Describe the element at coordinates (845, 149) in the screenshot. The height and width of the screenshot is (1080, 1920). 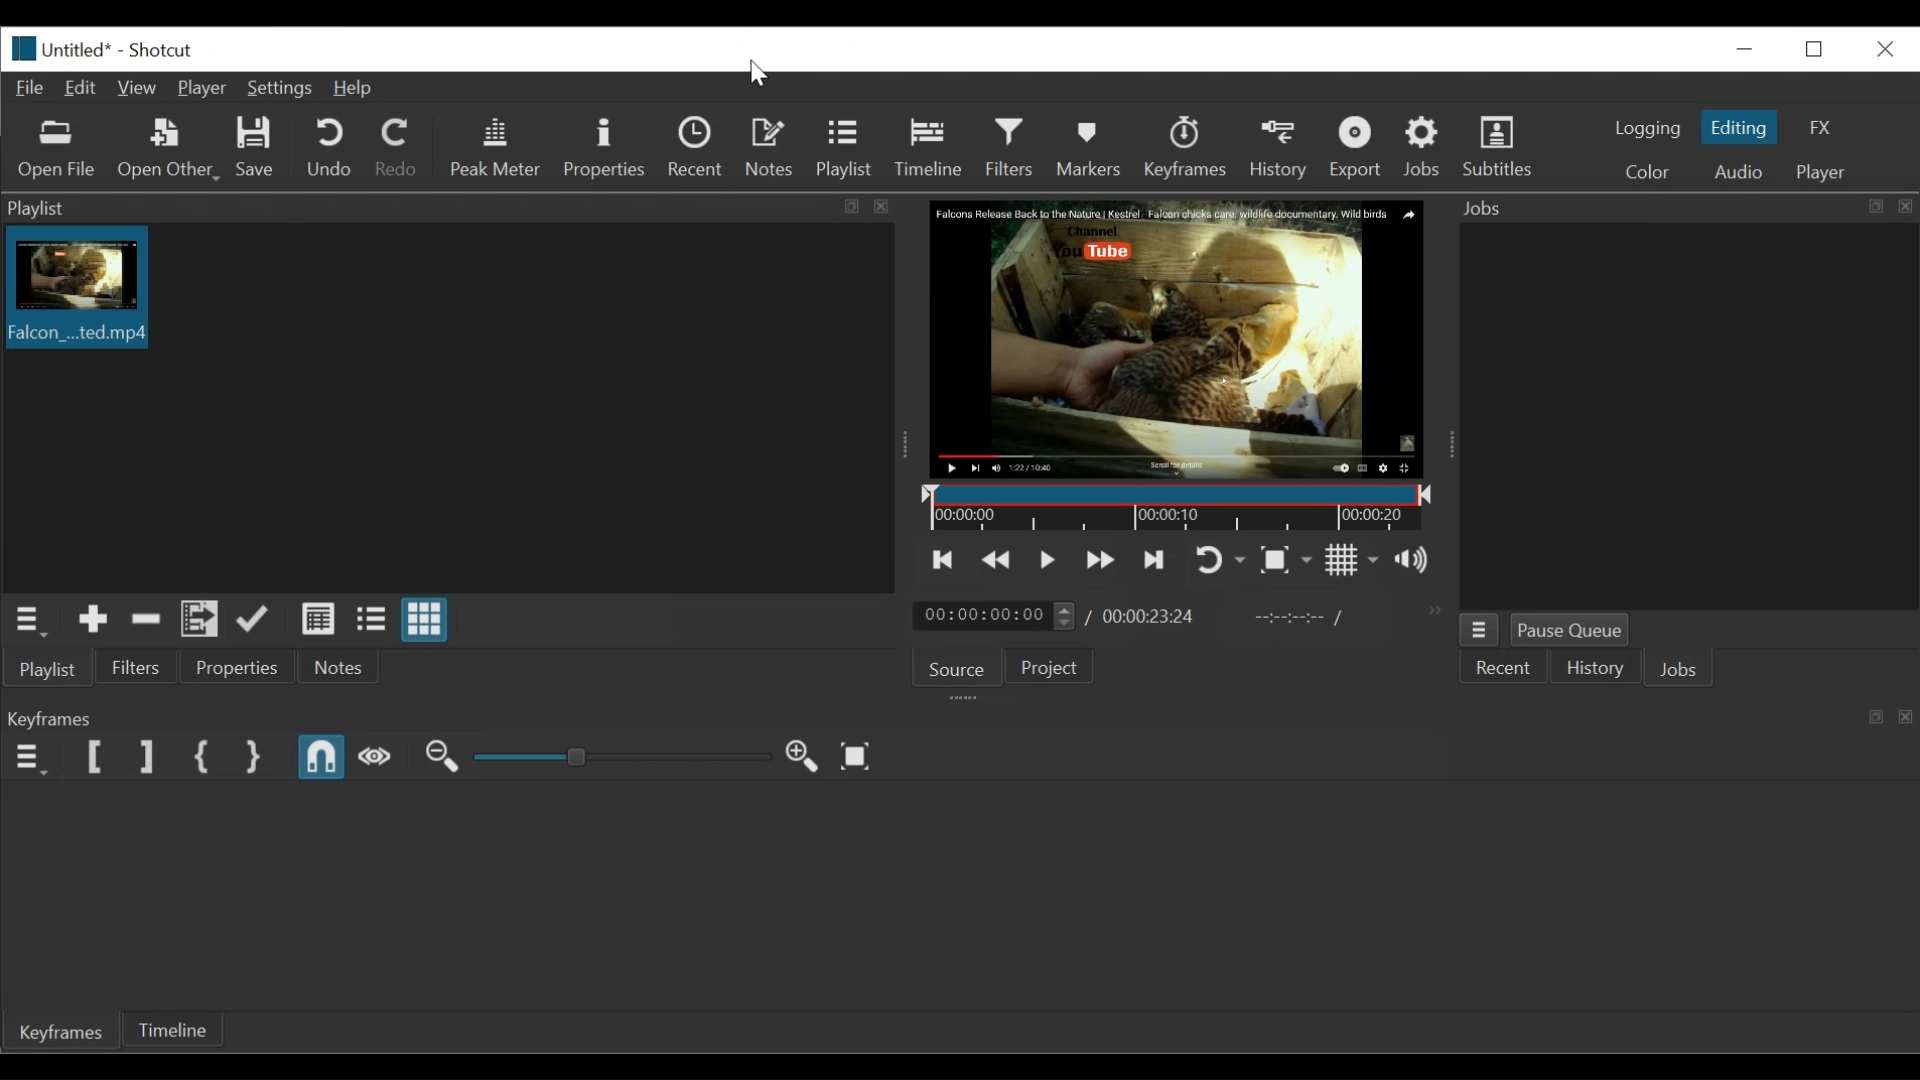
I see `Playlist` at that location.